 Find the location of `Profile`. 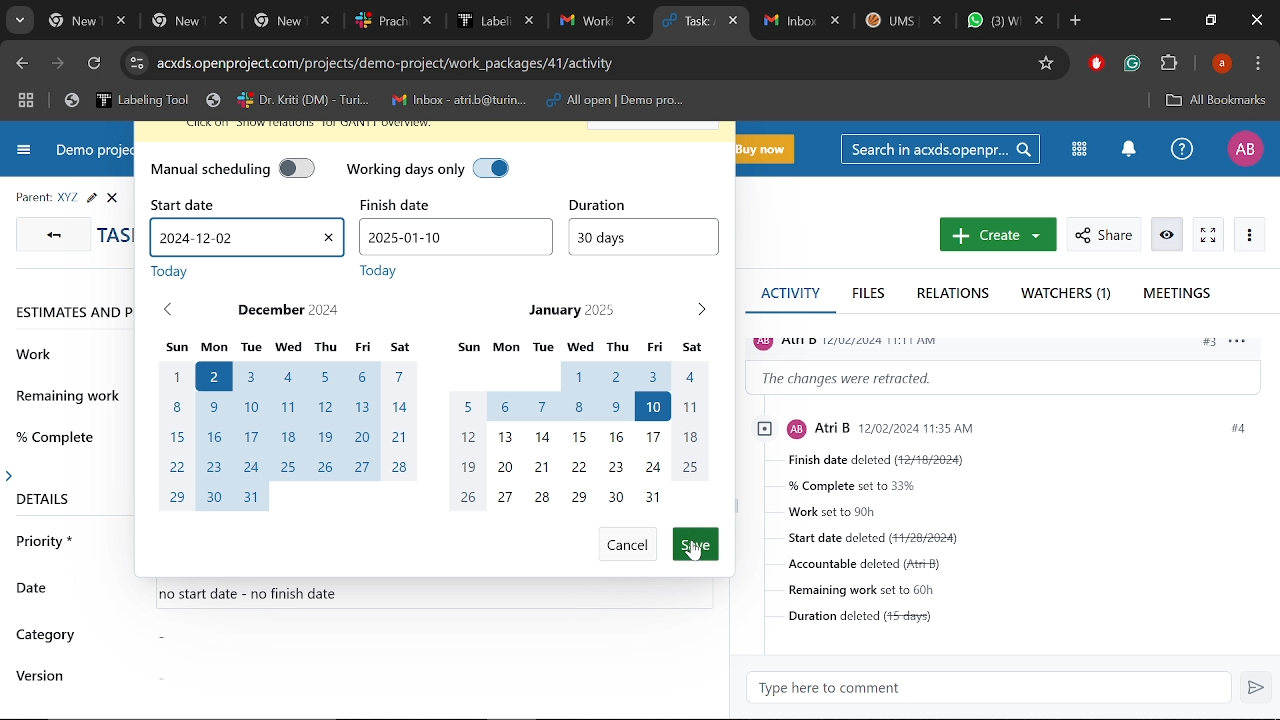

Profile is located at coordinates (1224, 63).